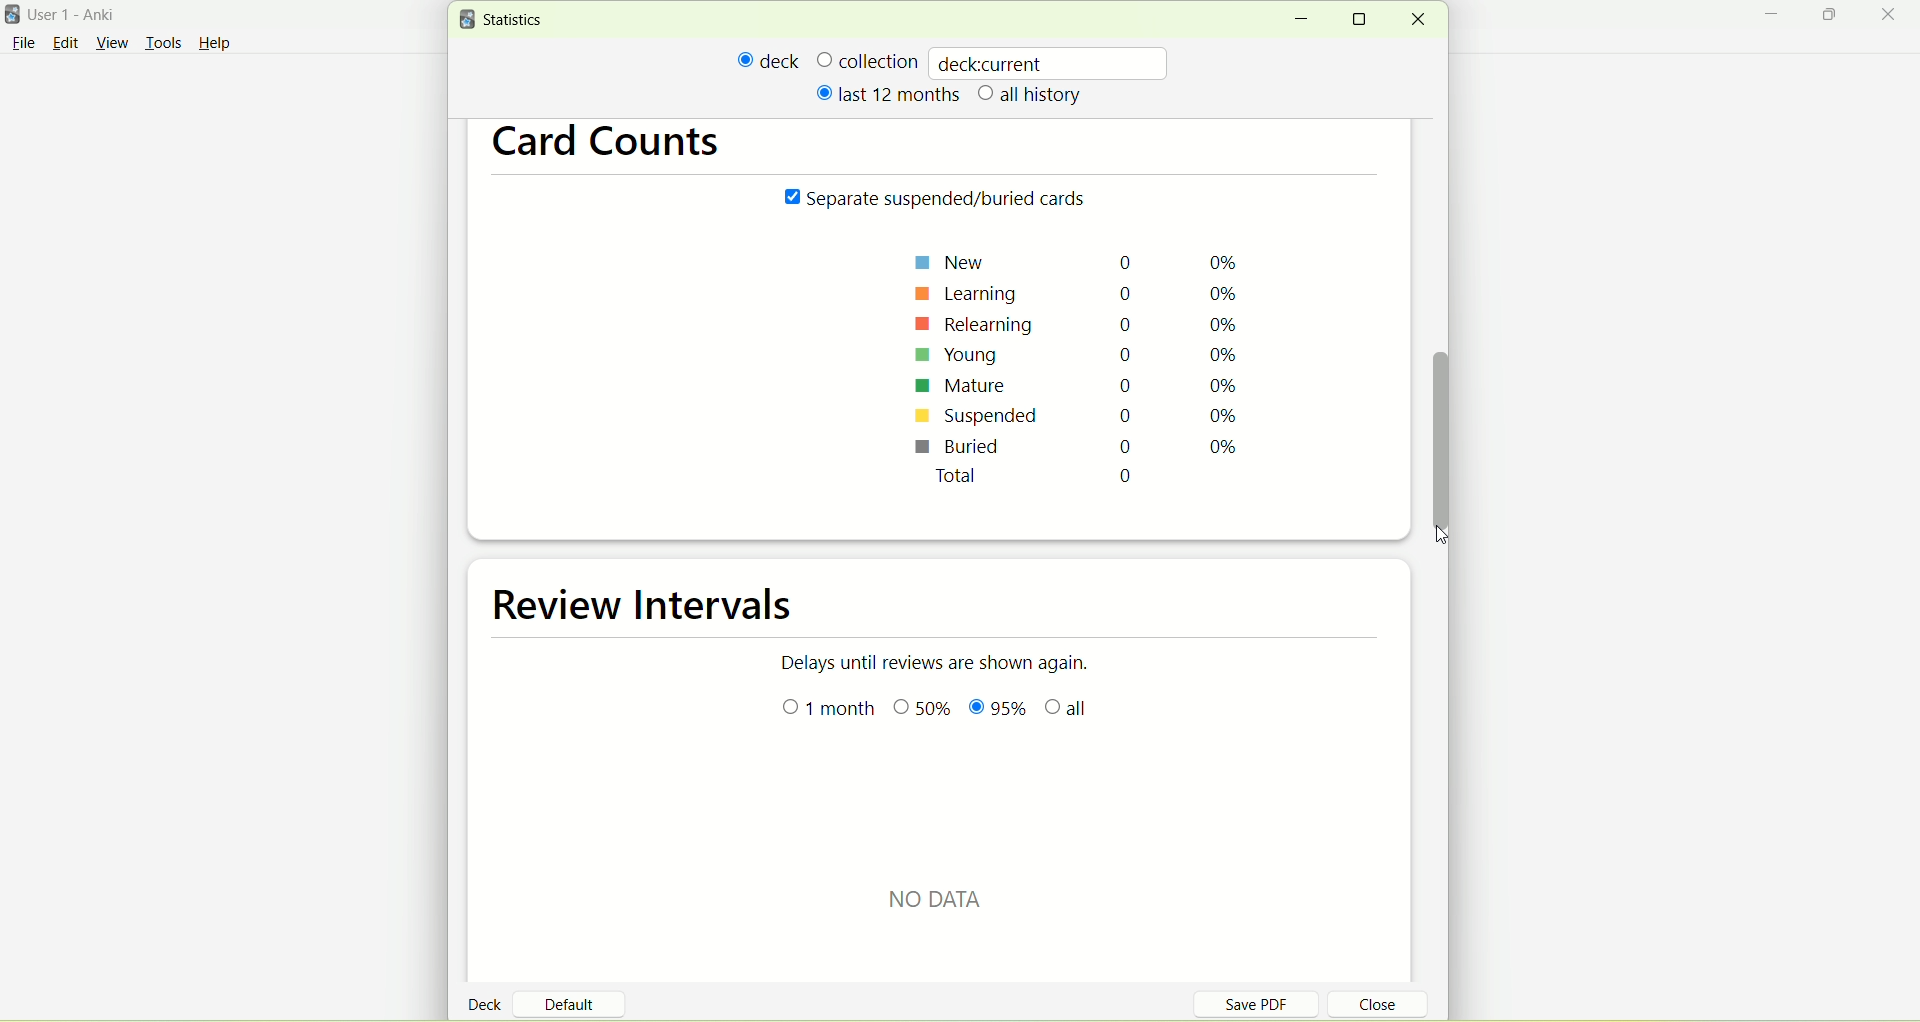  Describe the element at coordinates (769, 60) in the screenshot. I see `deck` at that location.